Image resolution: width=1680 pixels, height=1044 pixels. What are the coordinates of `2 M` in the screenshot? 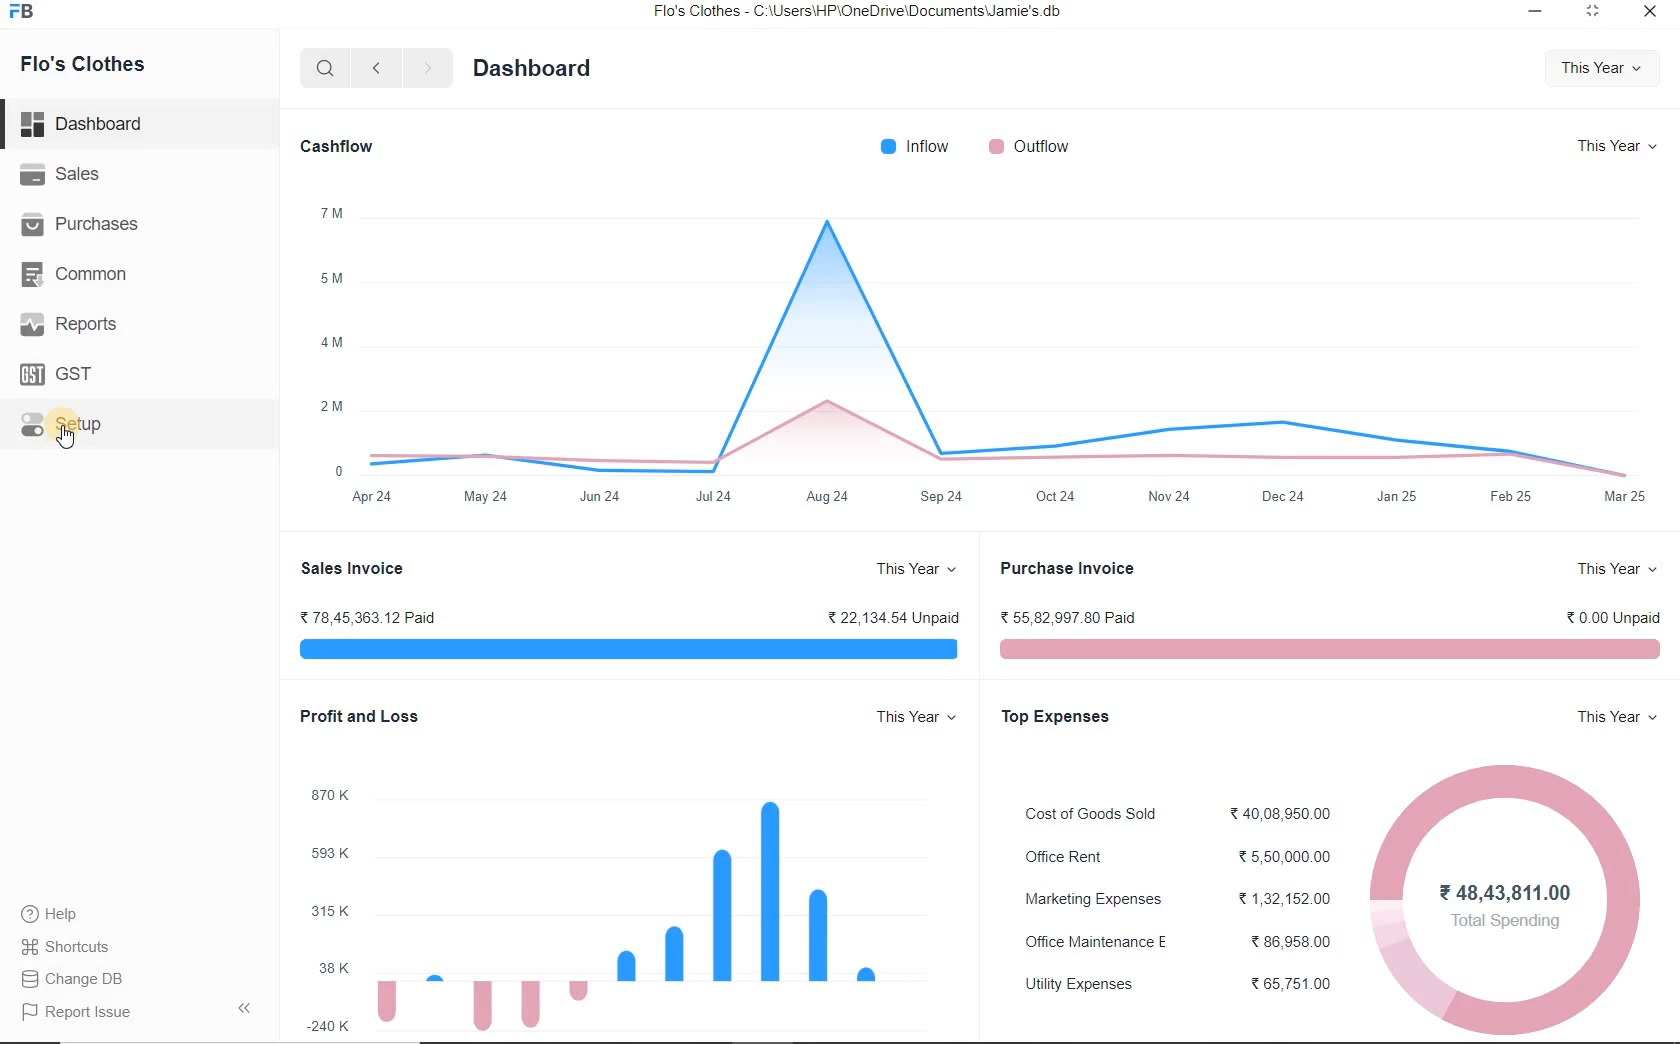 It's located at (334, 405).